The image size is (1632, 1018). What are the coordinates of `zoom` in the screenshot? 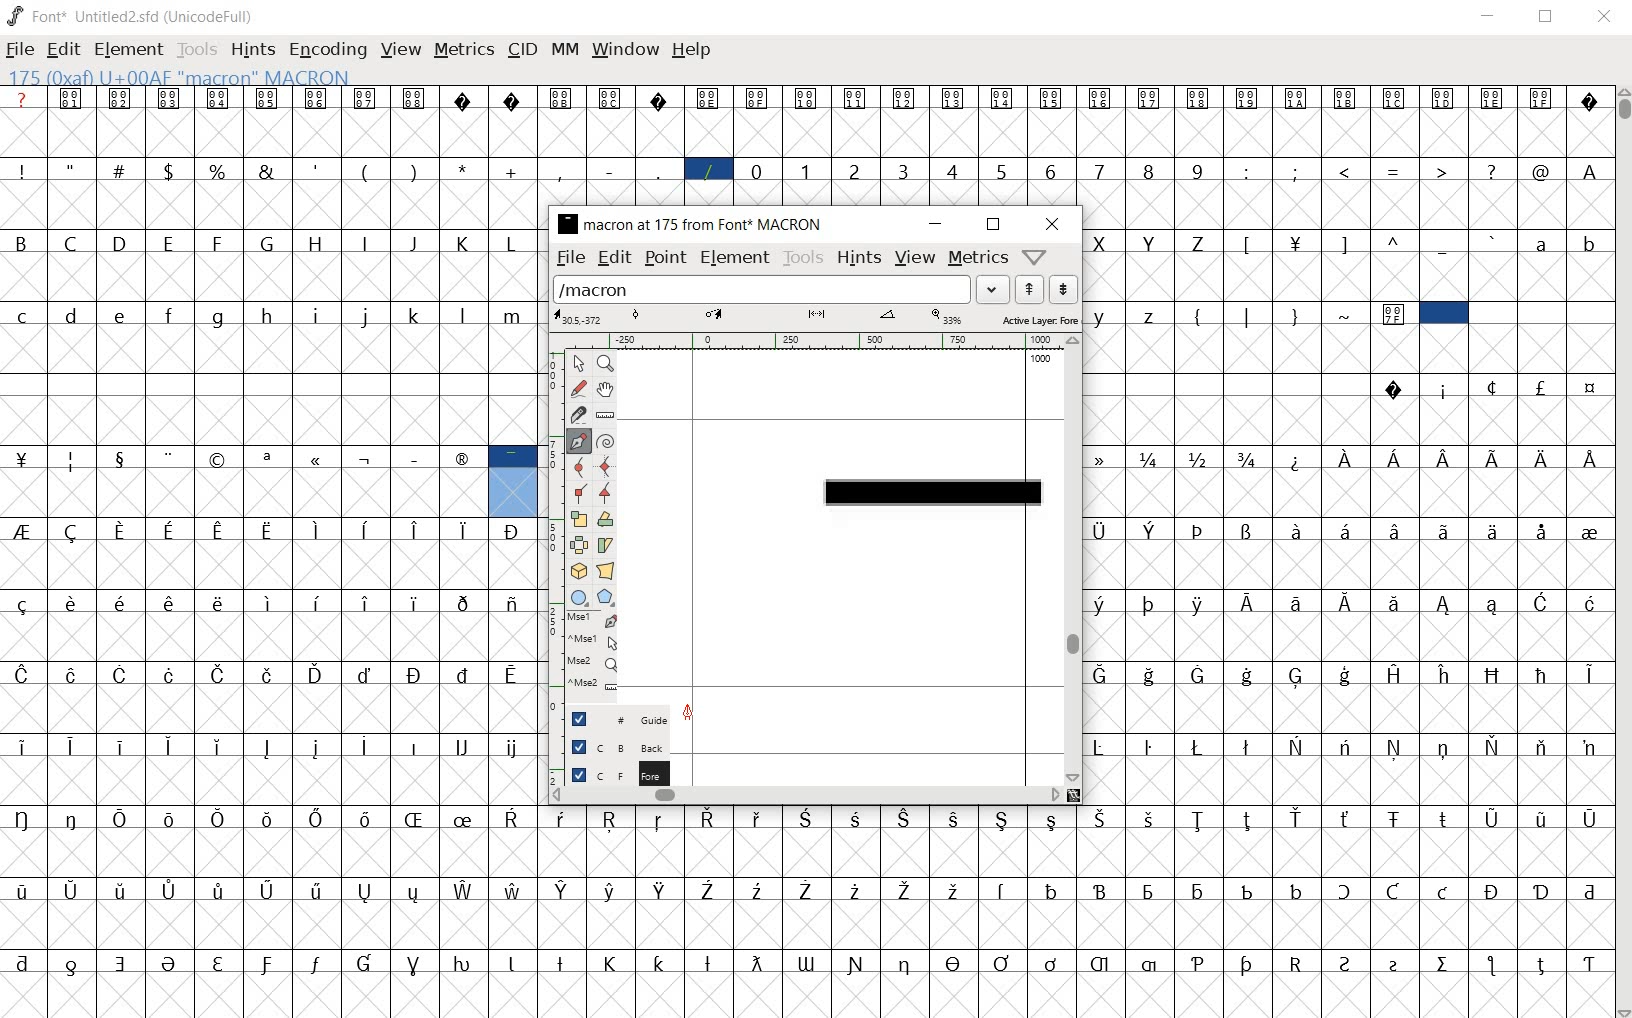 It's located at (607, 362).